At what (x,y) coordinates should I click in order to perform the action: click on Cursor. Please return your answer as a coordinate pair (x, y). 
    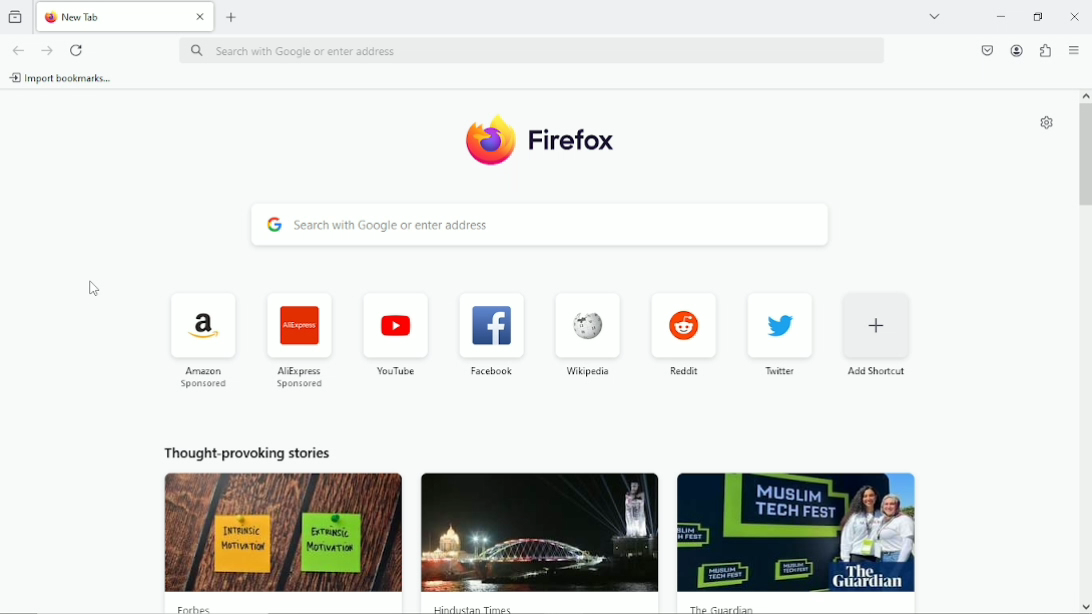
    Looking at the image, I should click on (91, 289).